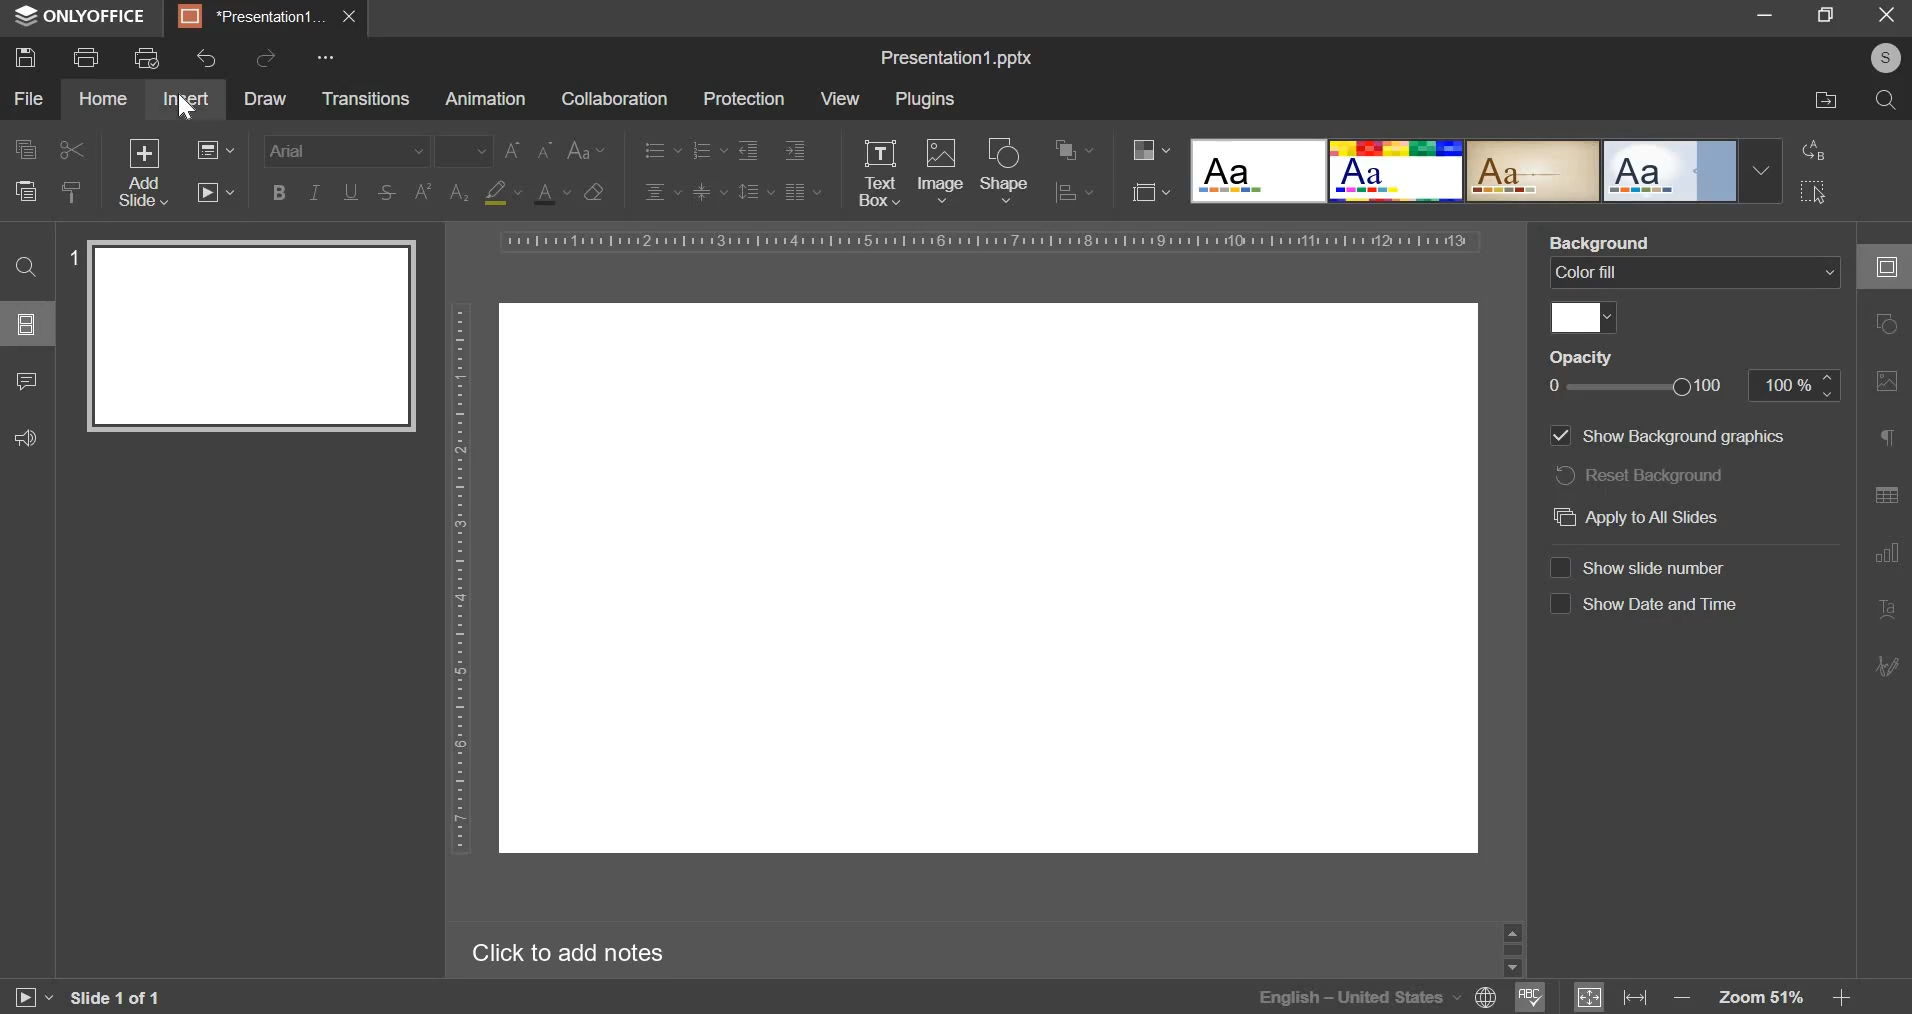  Describe the element at coordinates (252, 17) in the screenshot. I see `presentation tab` at that location.